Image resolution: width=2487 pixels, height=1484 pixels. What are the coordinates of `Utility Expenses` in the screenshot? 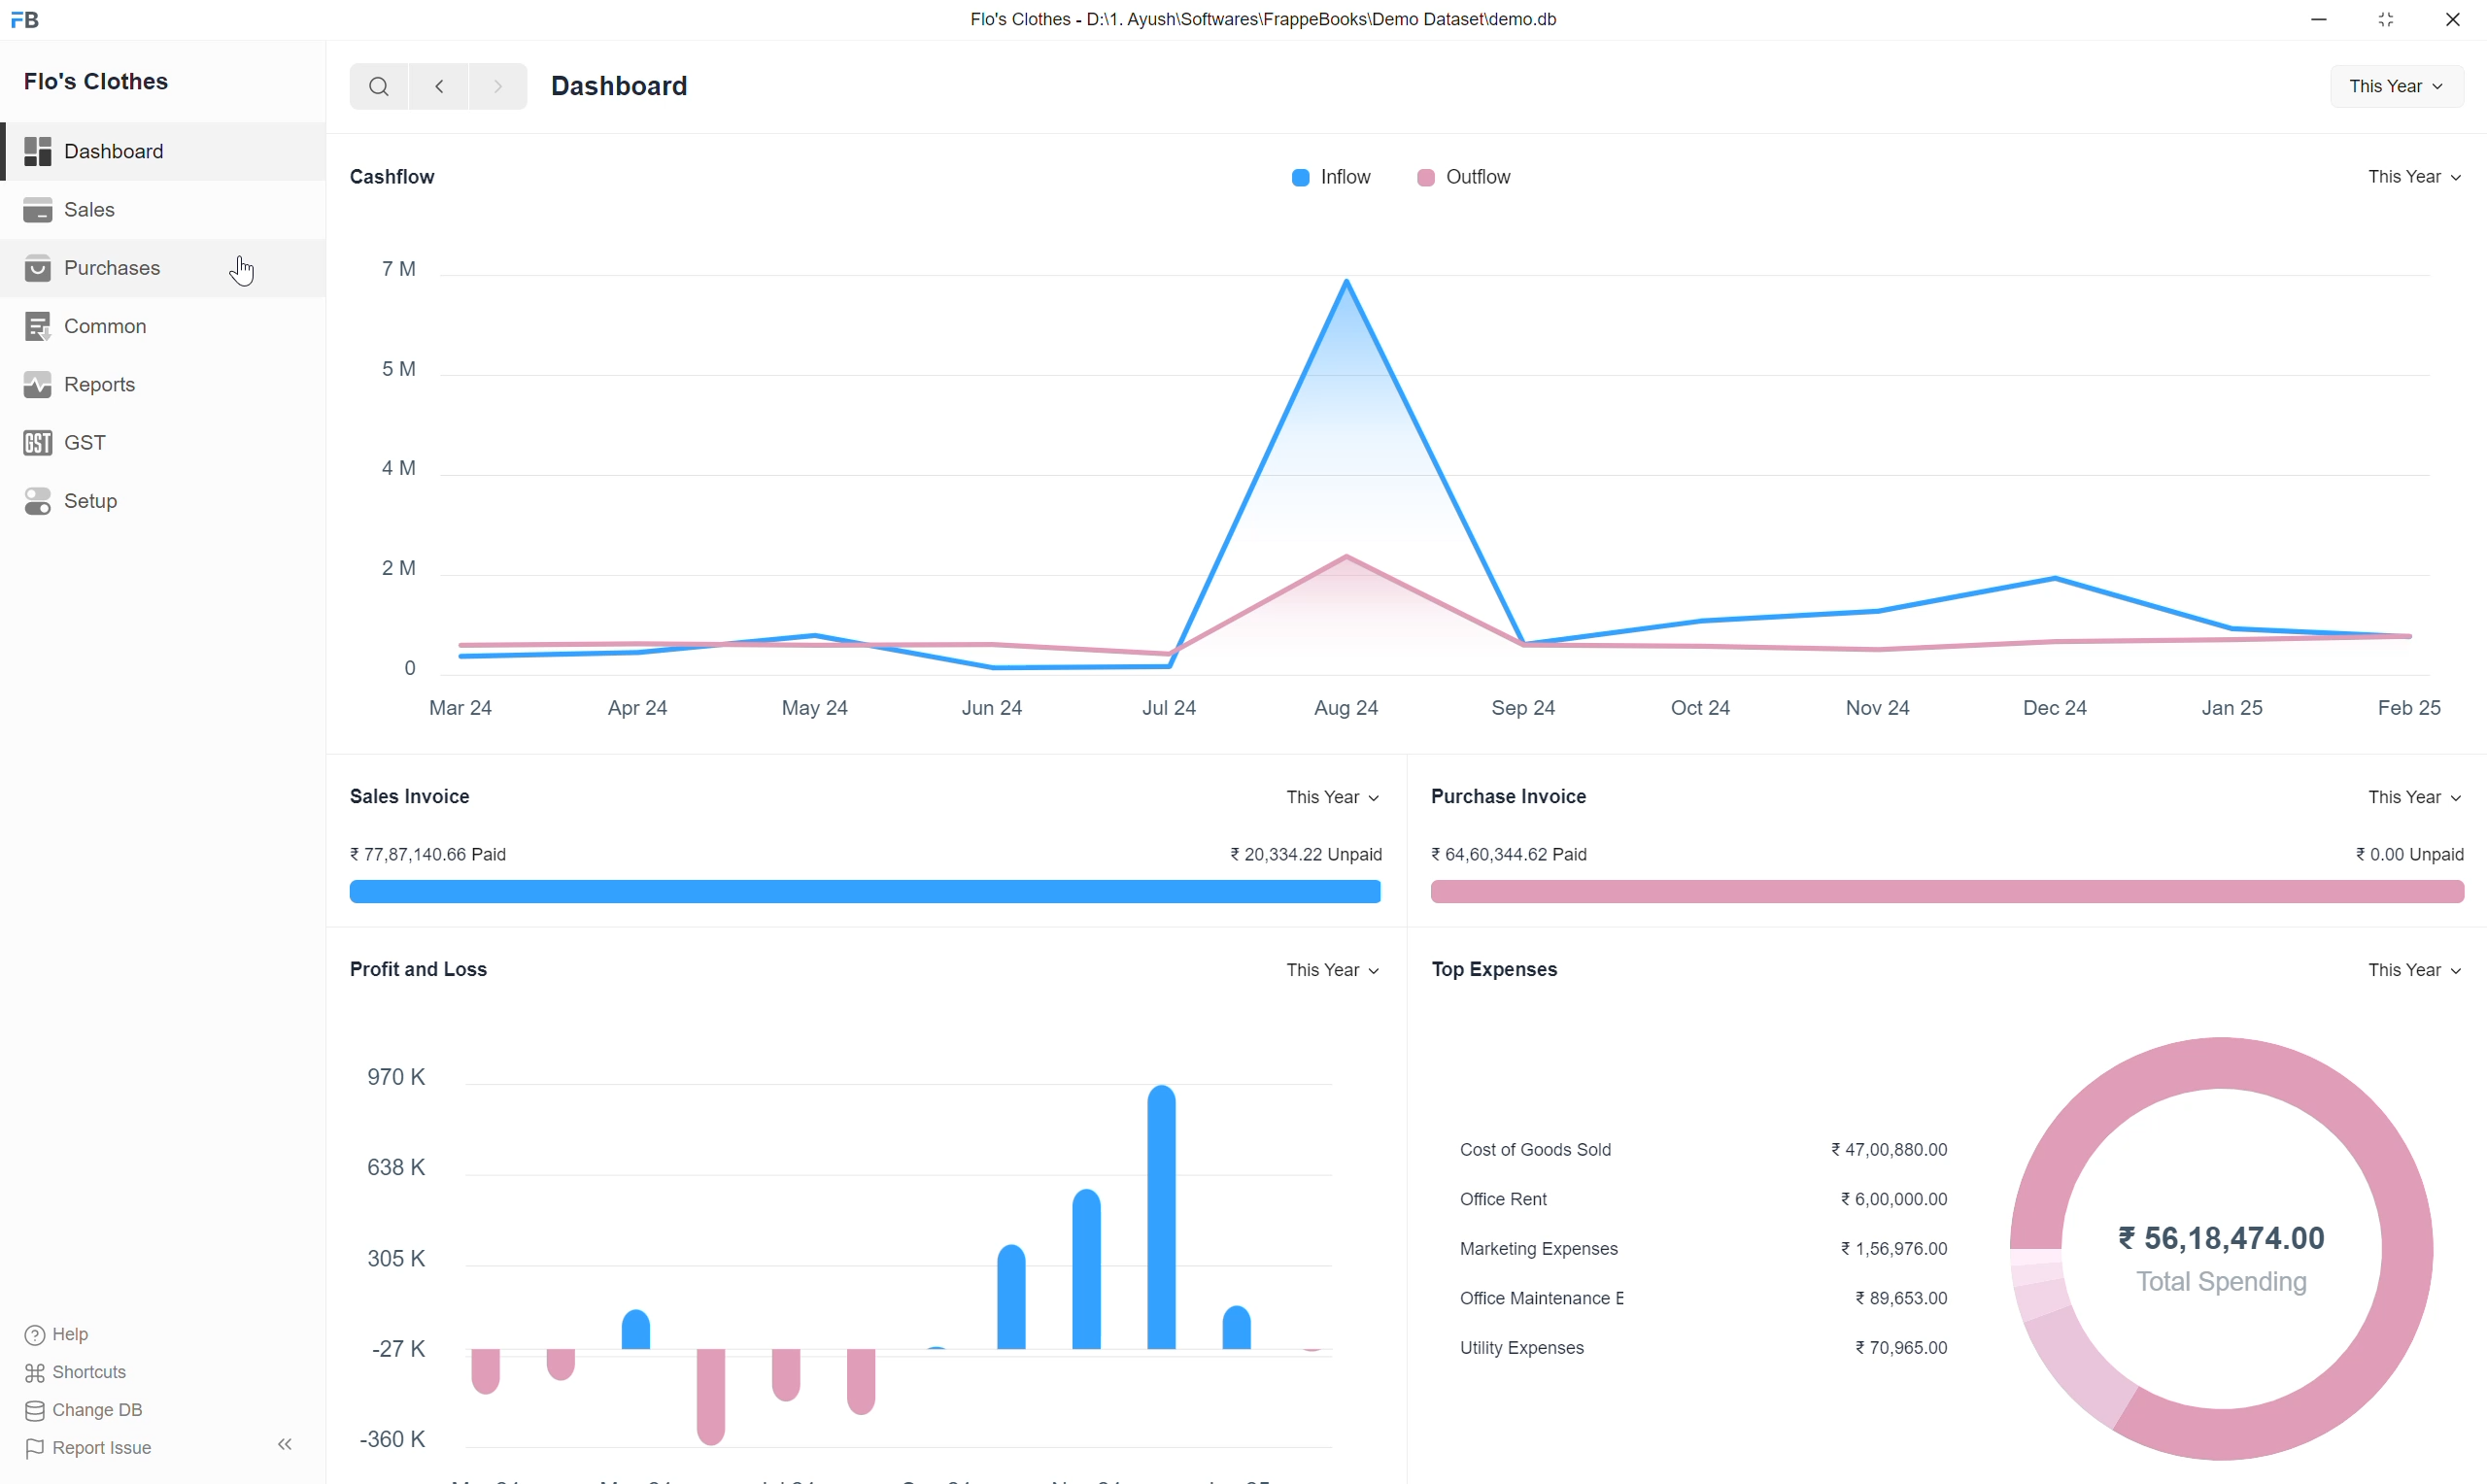 It's located at (1522, 1347).